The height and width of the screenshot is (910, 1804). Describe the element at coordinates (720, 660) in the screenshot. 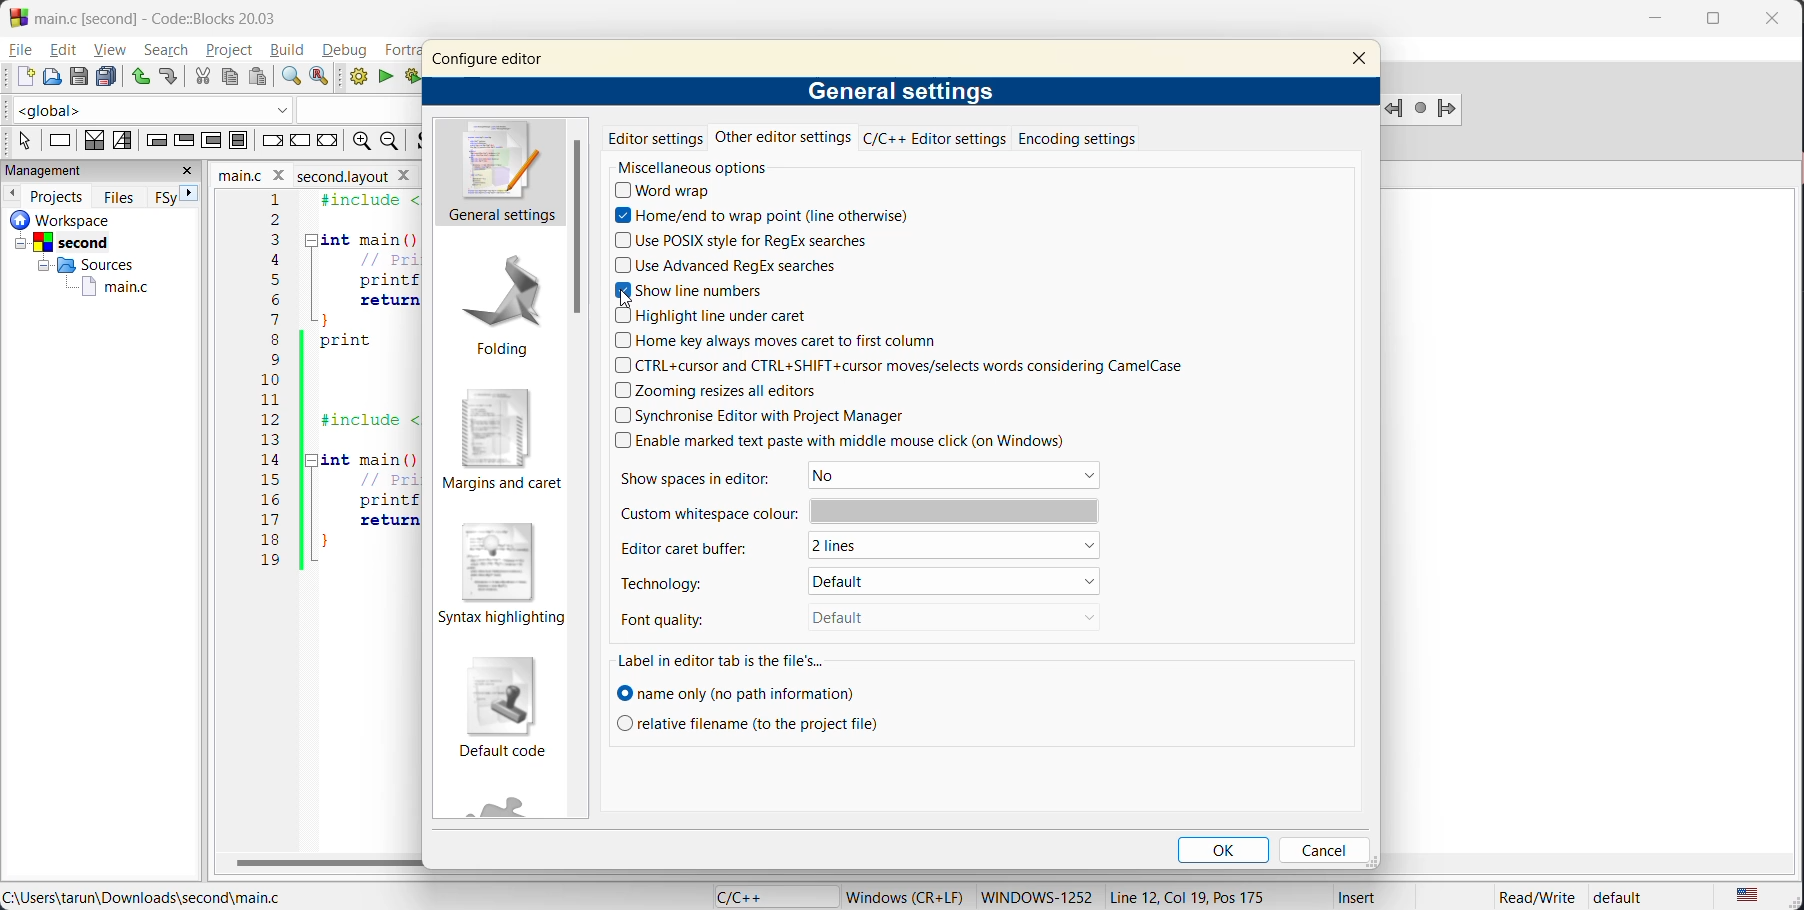

I see `label in editor tab` at that location.